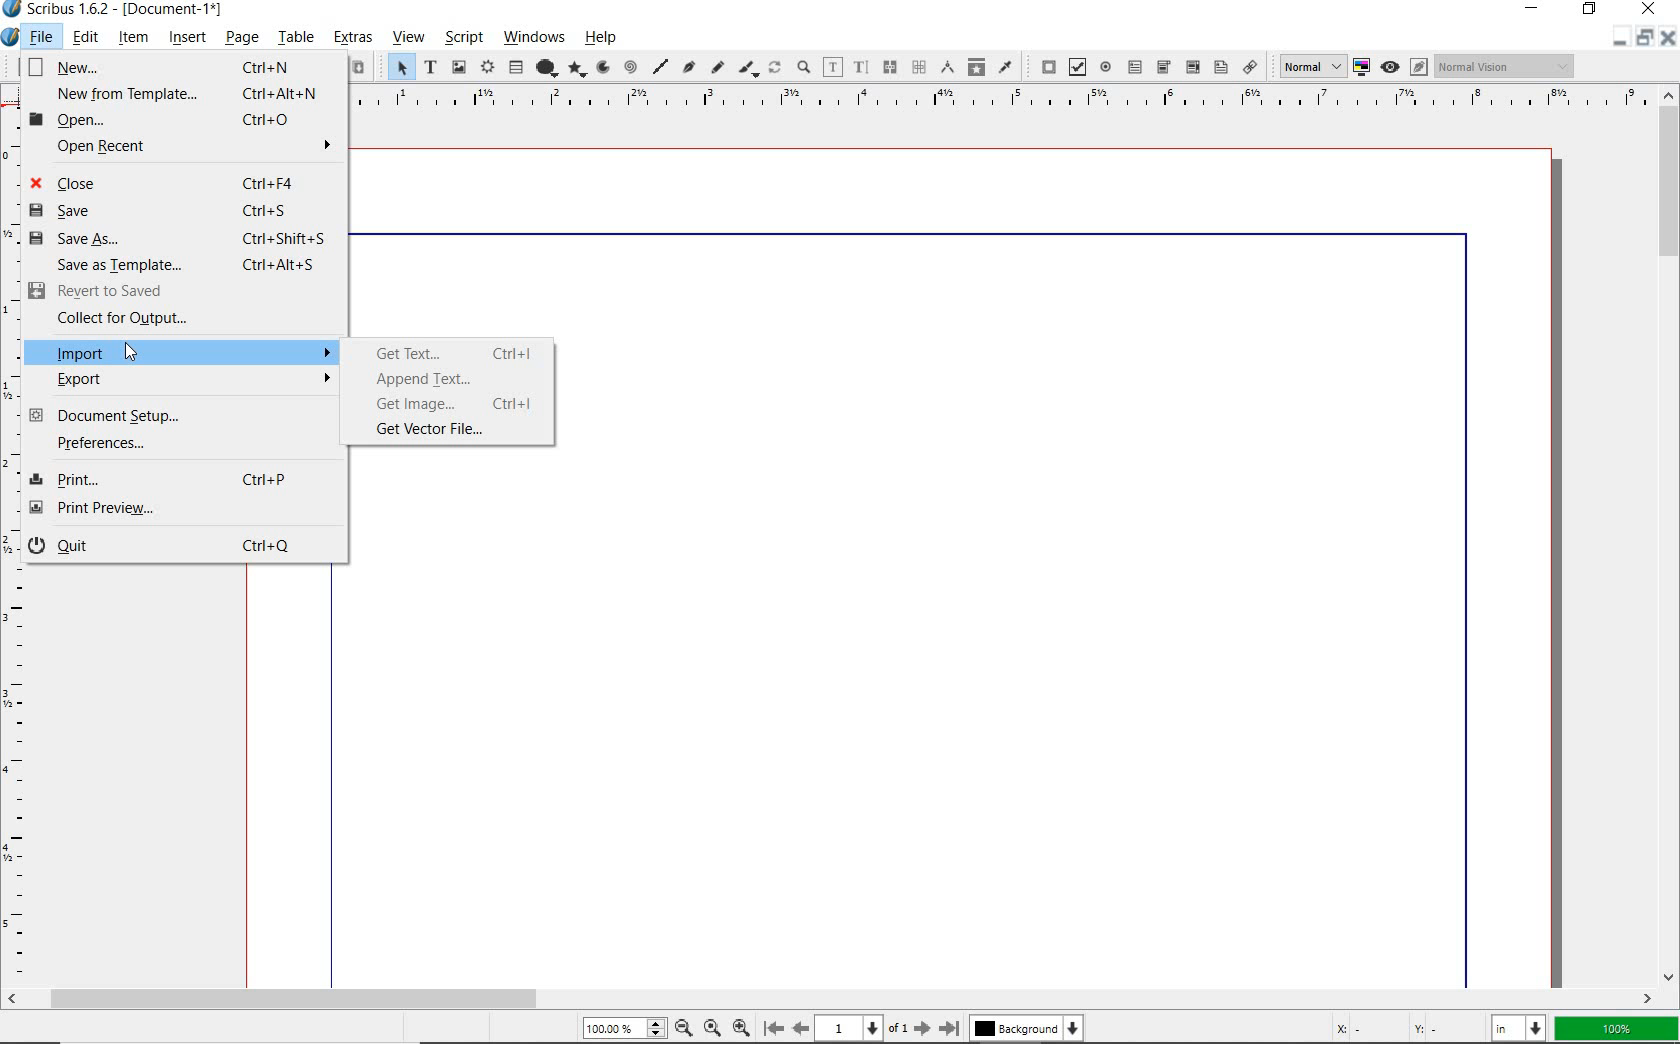 This screenshot has height=1044, width=1680. Describe the element at coordinates (357, 66) in the screenshot. I see `paste` at that location.